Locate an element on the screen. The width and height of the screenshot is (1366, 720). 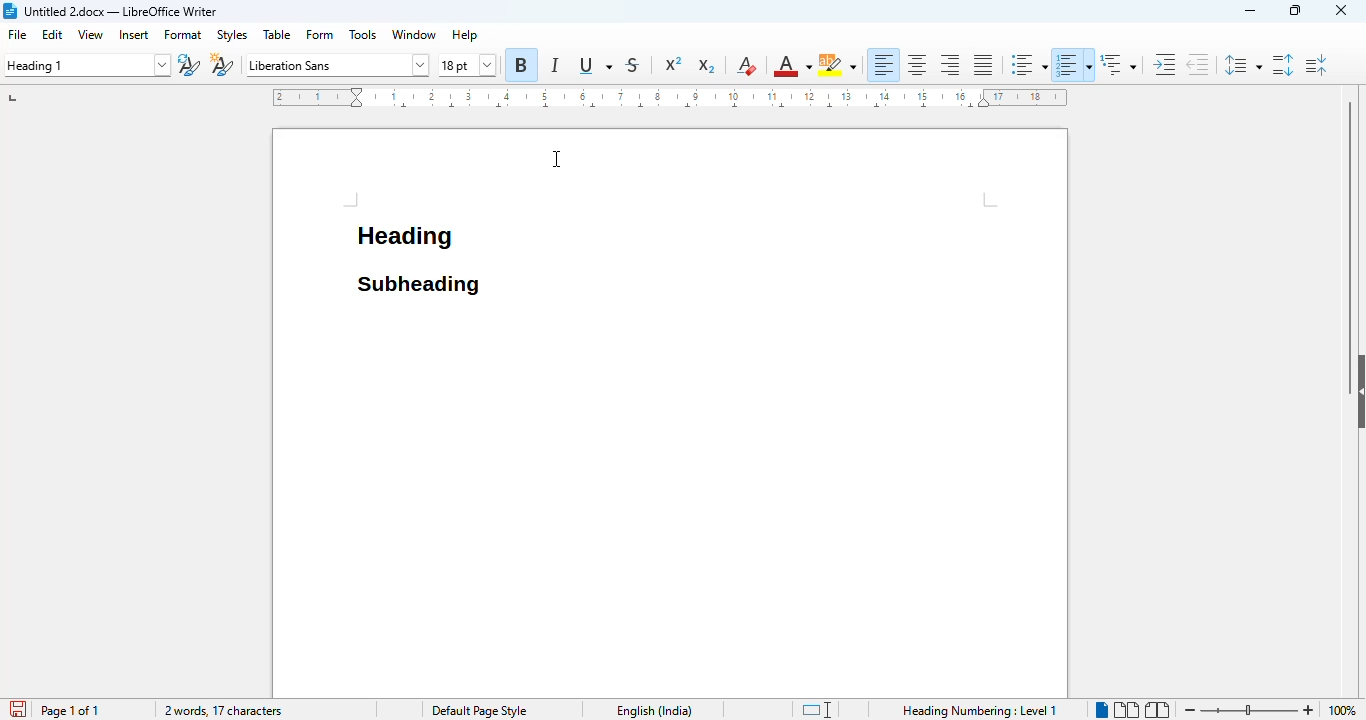
cursor is located at coordinates (557, 159).